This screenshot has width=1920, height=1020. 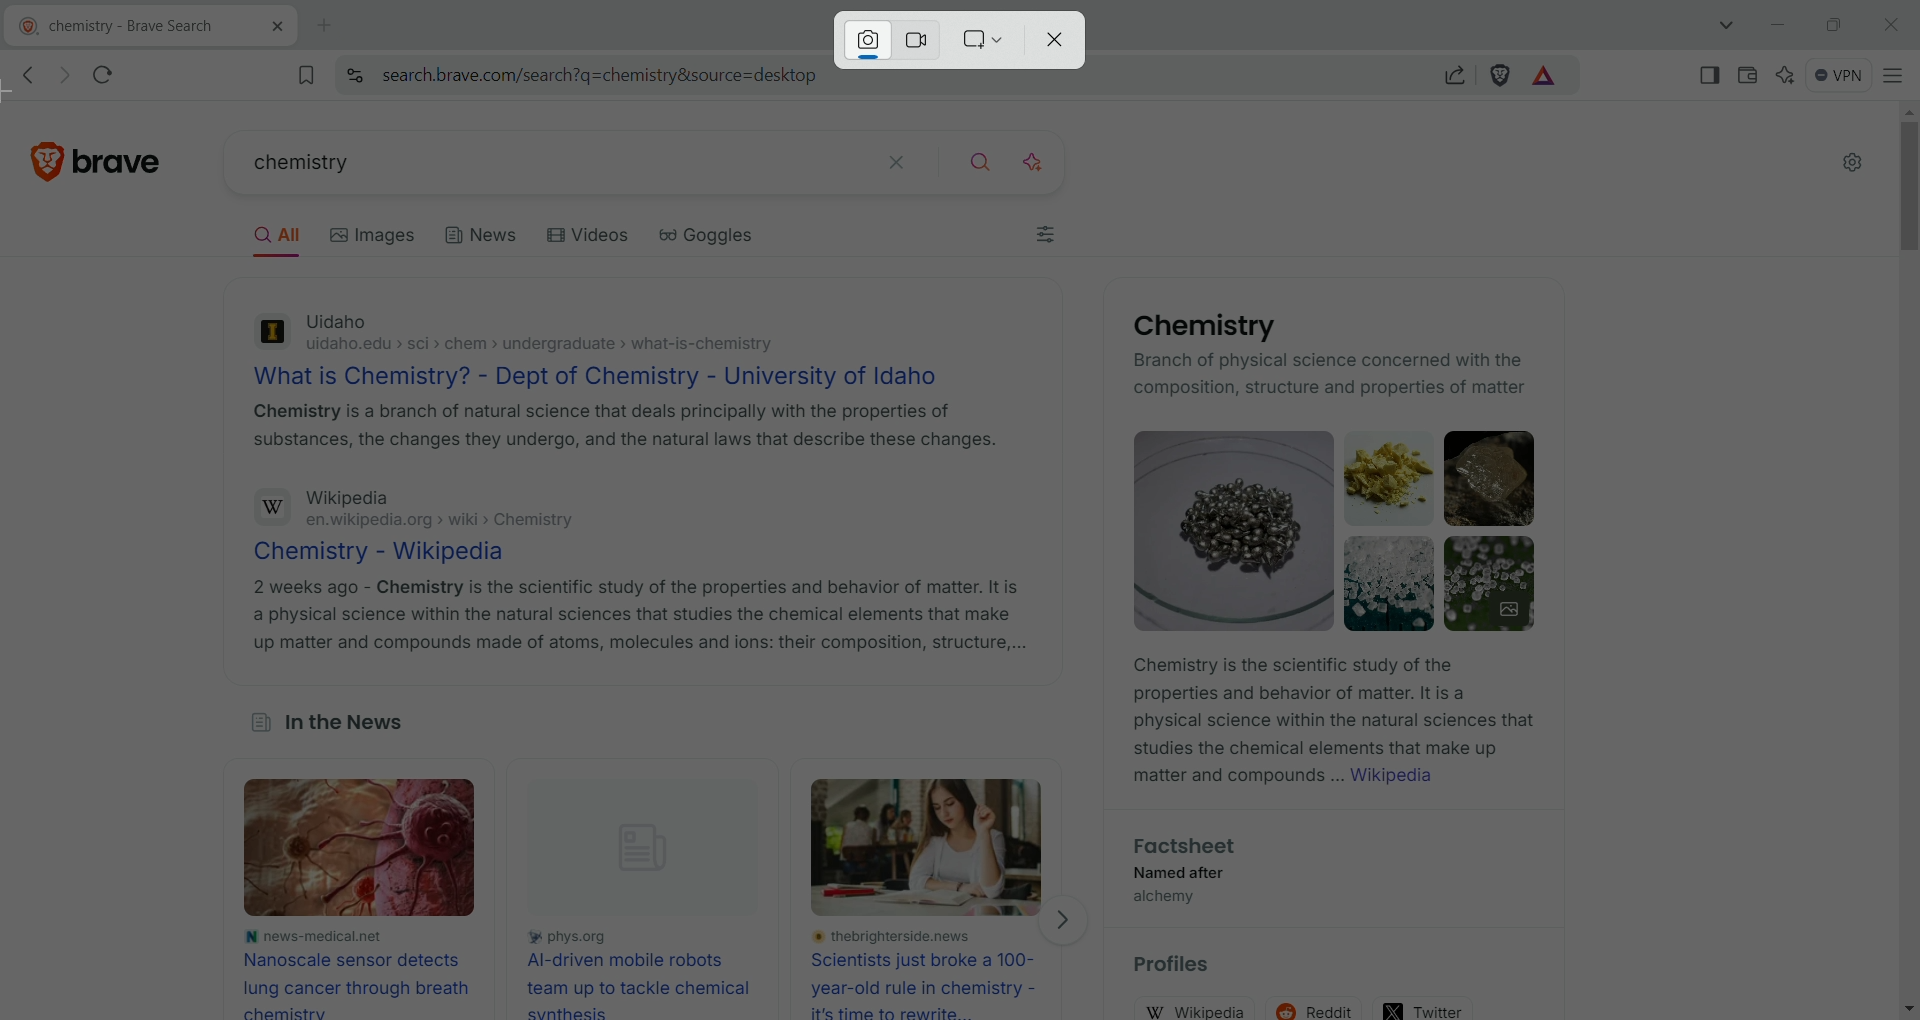 What do you see at coordinates (1785, 75) in the screenshot?
I see `leo AI` at bounding box center [1785, 75].